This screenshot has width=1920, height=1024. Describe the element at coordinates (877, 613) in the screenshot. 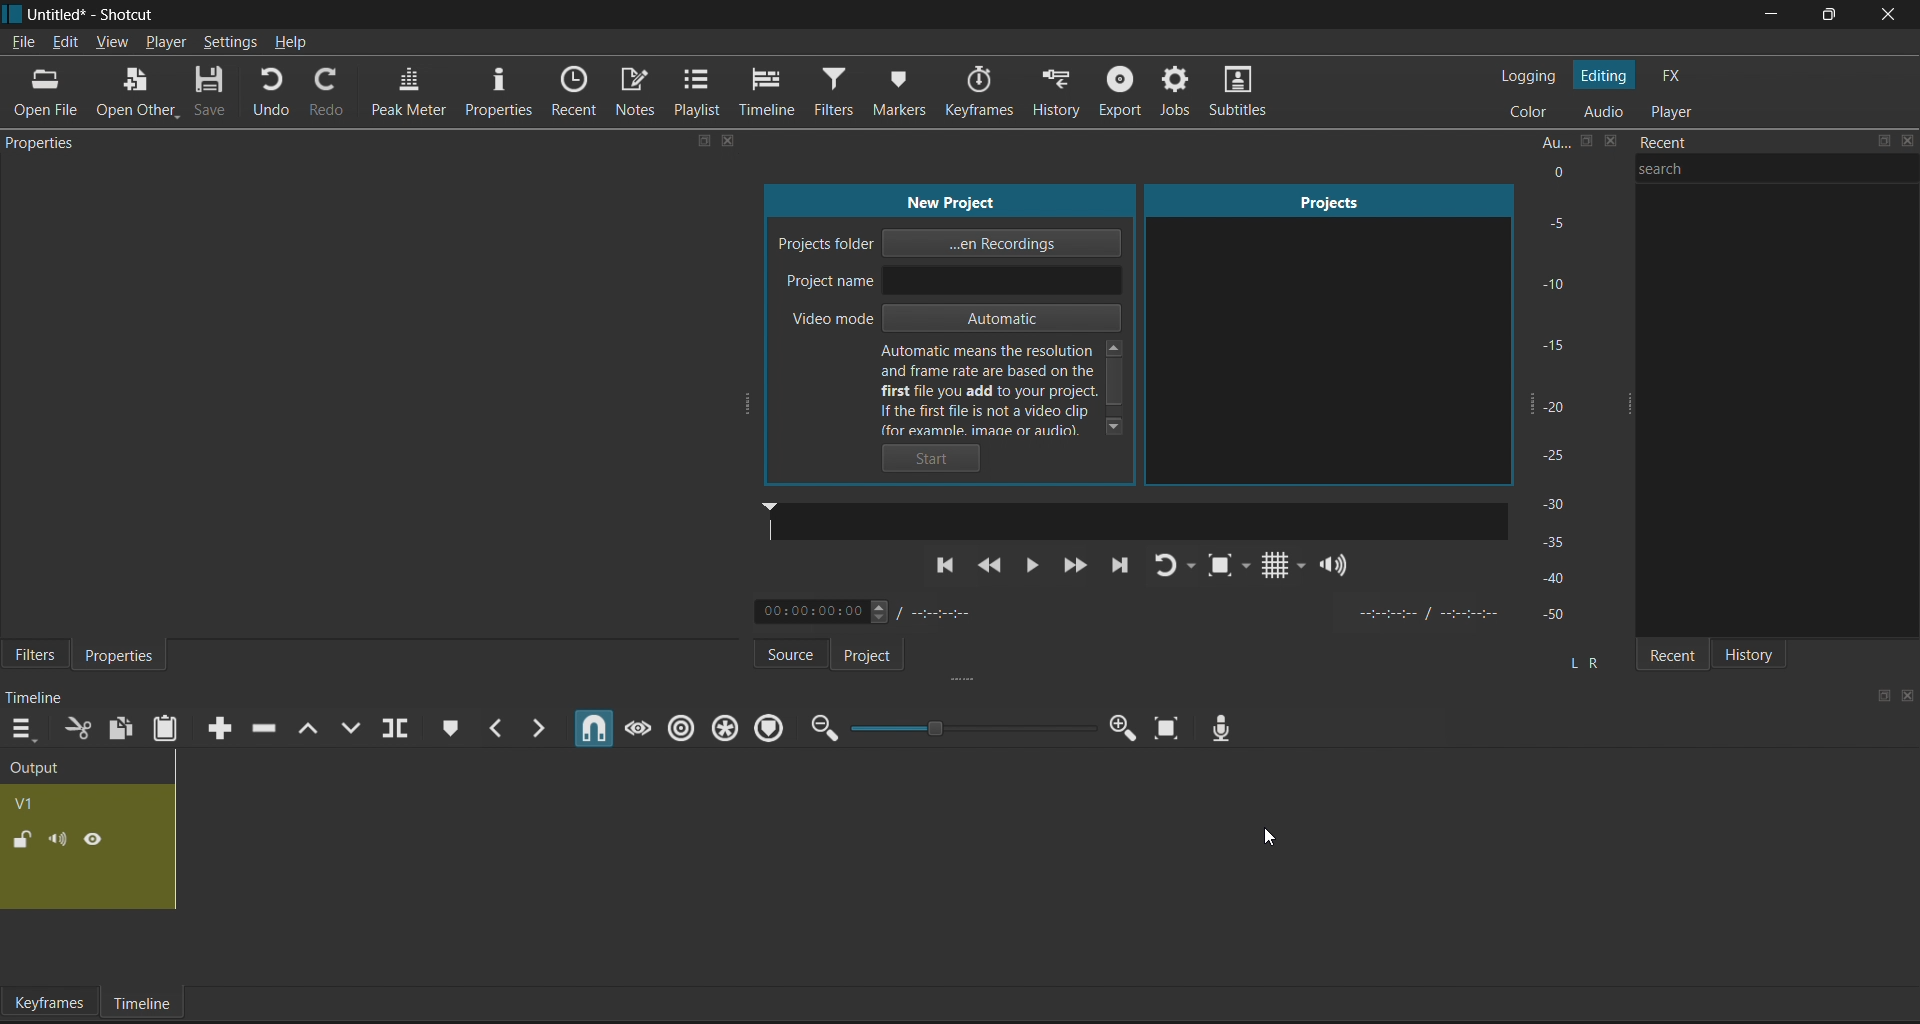

I see `Timestamp` at that location.